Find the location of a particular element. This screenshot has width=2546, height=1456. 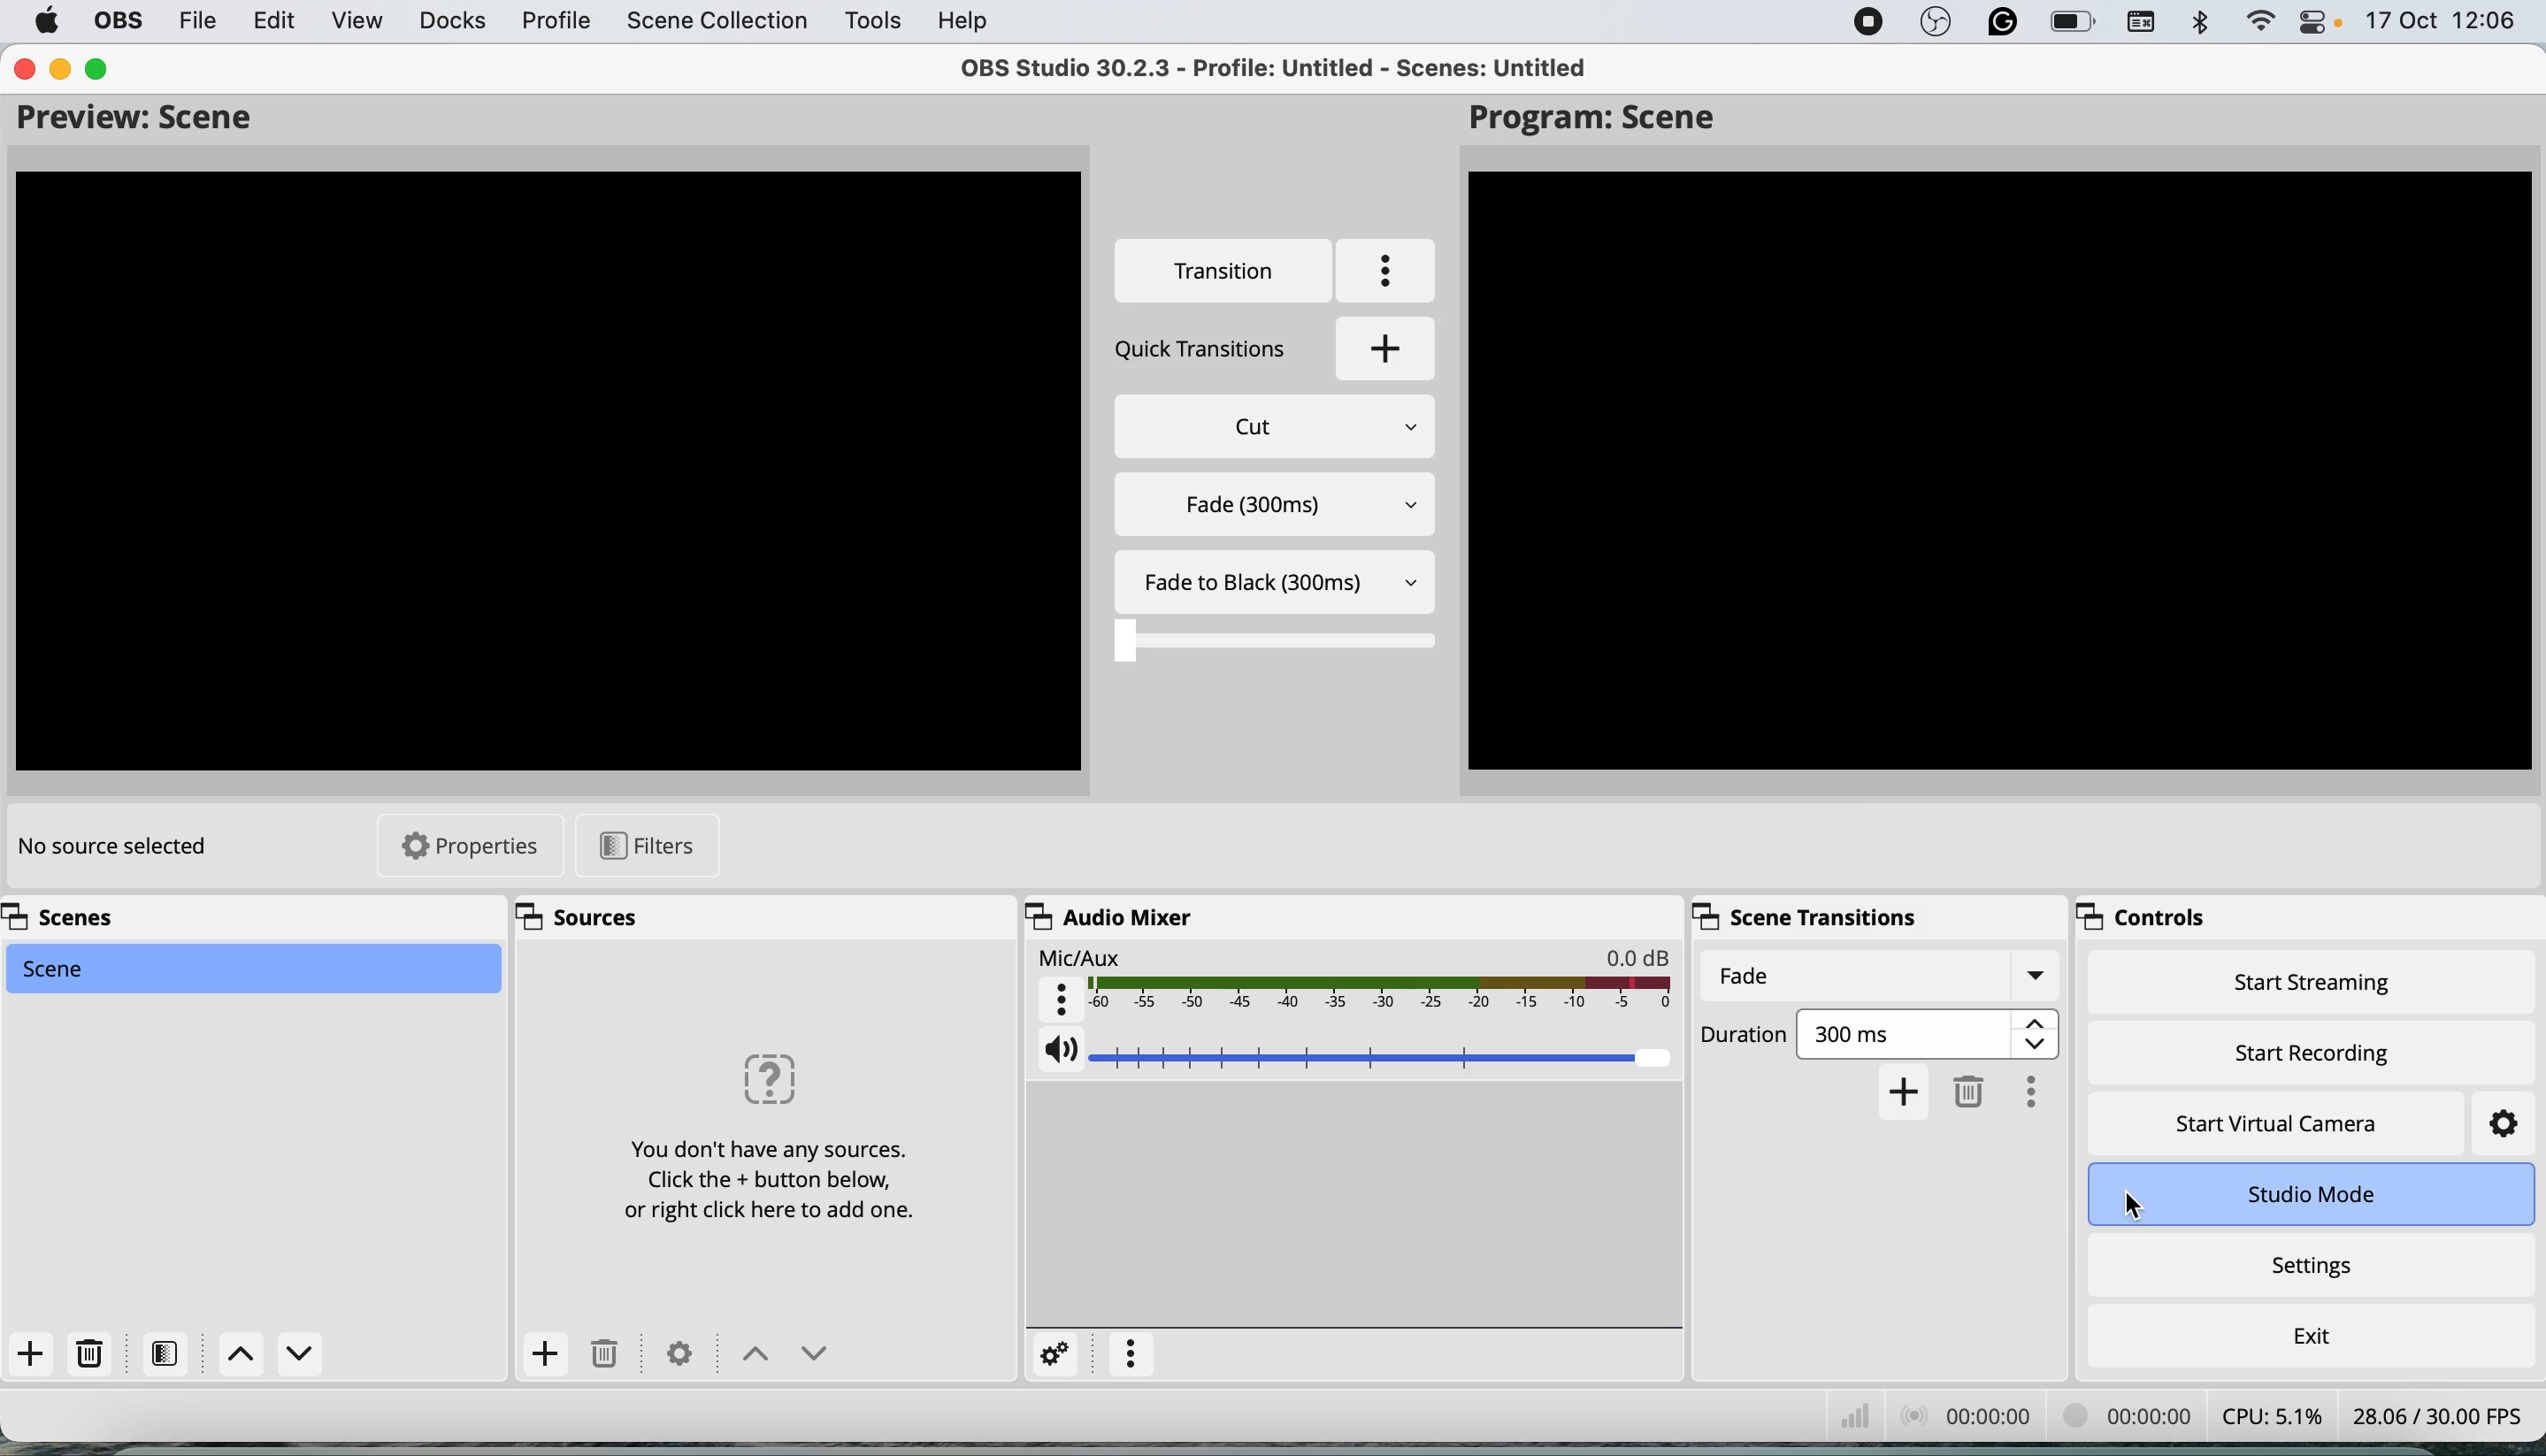

more settings is located at coordinates (1135, 1355).